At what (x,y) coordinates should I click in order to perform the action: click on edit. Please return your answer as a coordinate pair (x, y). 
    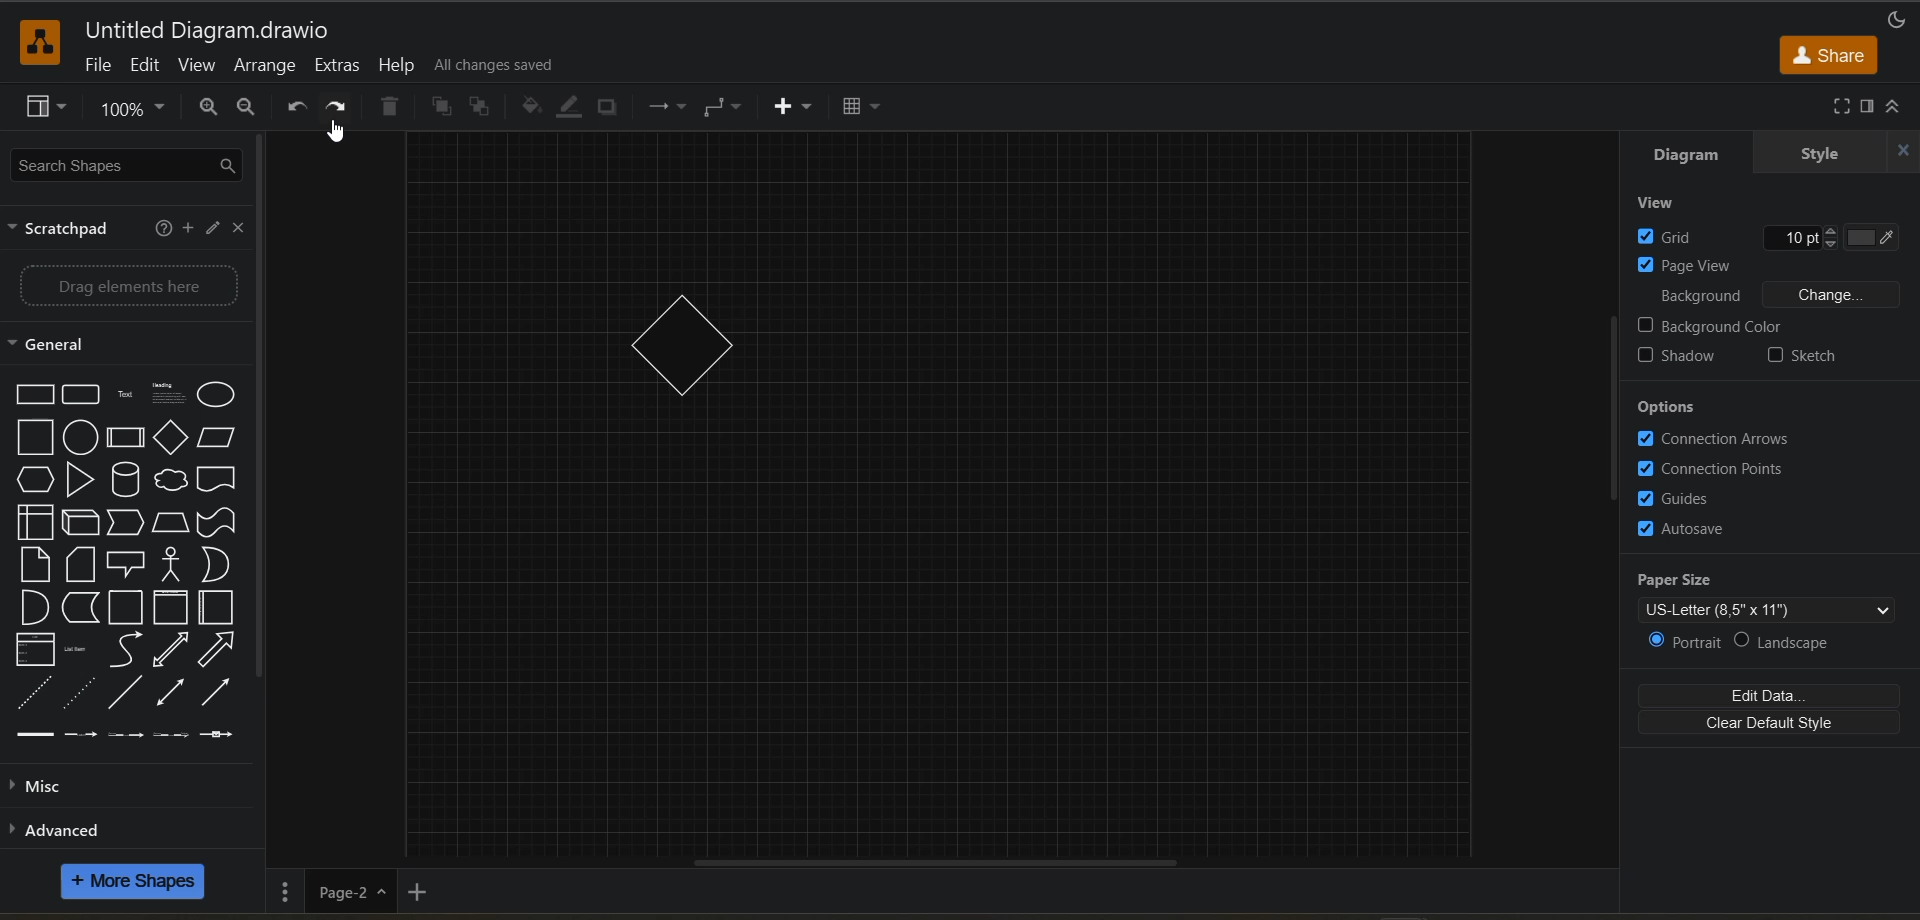
    Looking at the image, I should click on (147, 70).